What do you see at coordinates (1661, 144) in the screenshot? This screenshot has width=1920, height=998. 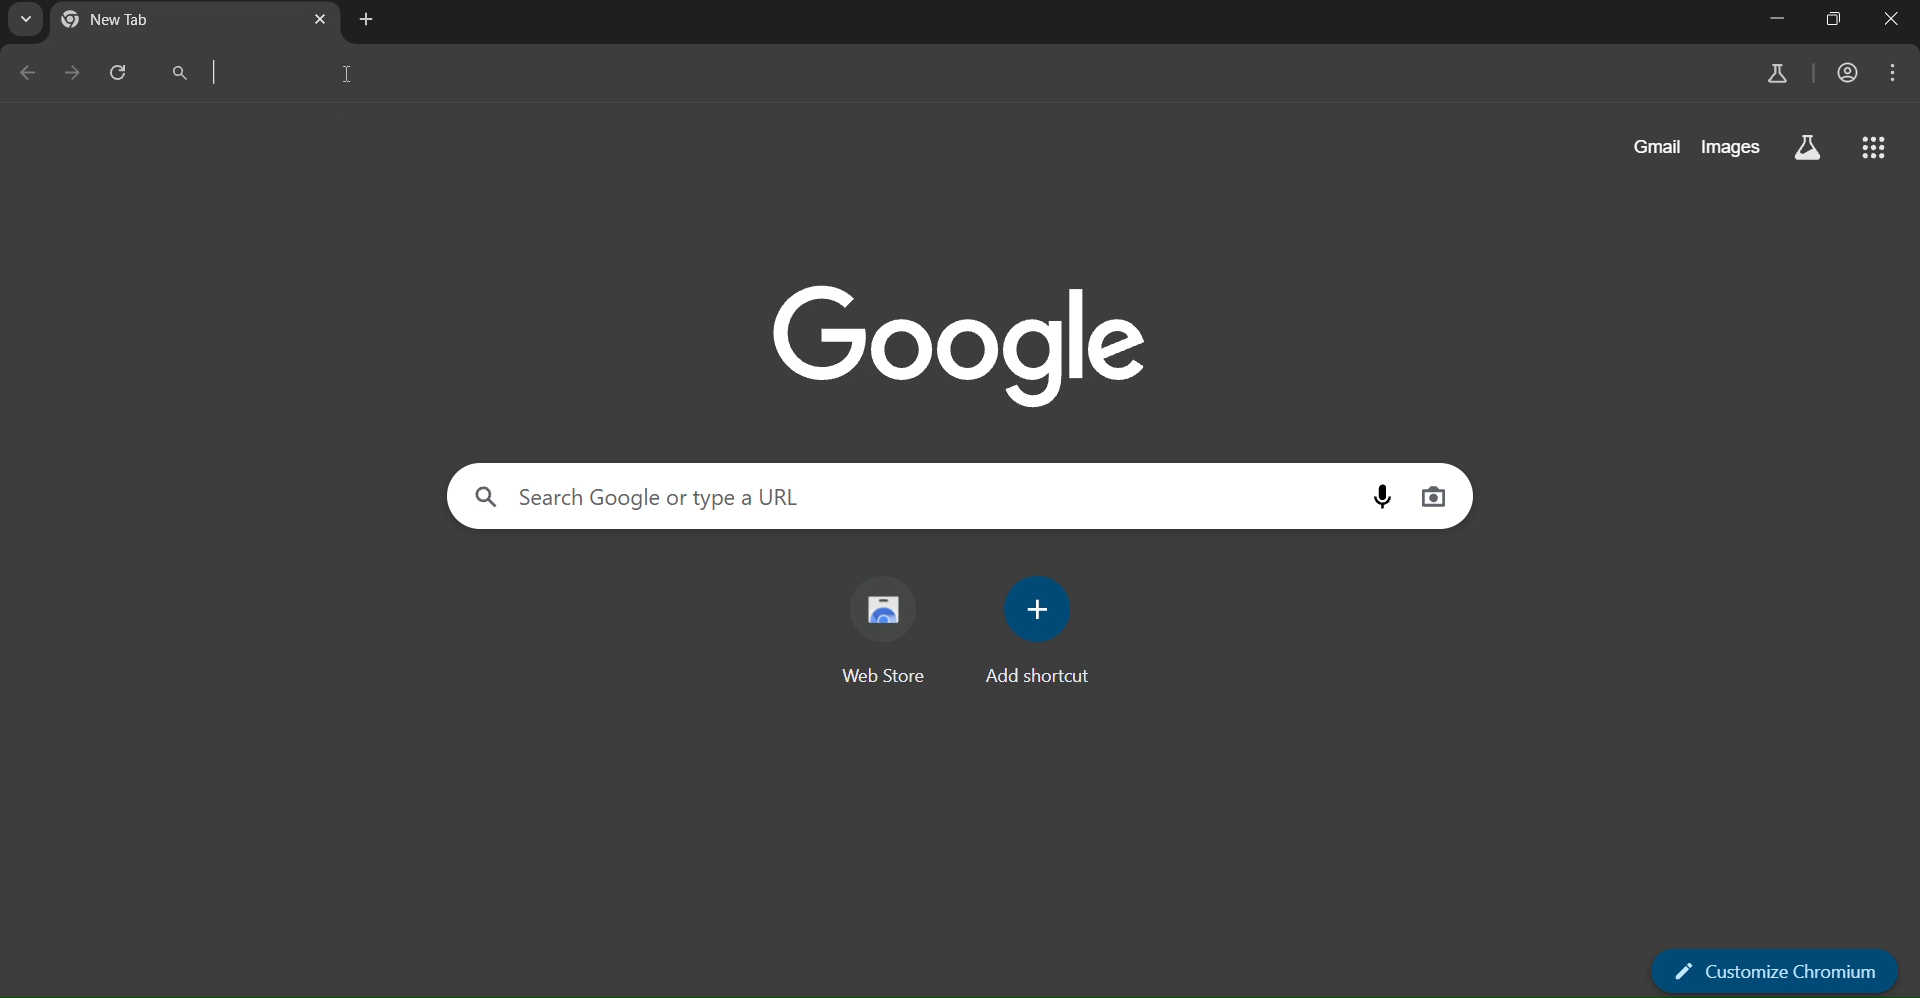 I see `gmail` at bounding box center [1661, 144].